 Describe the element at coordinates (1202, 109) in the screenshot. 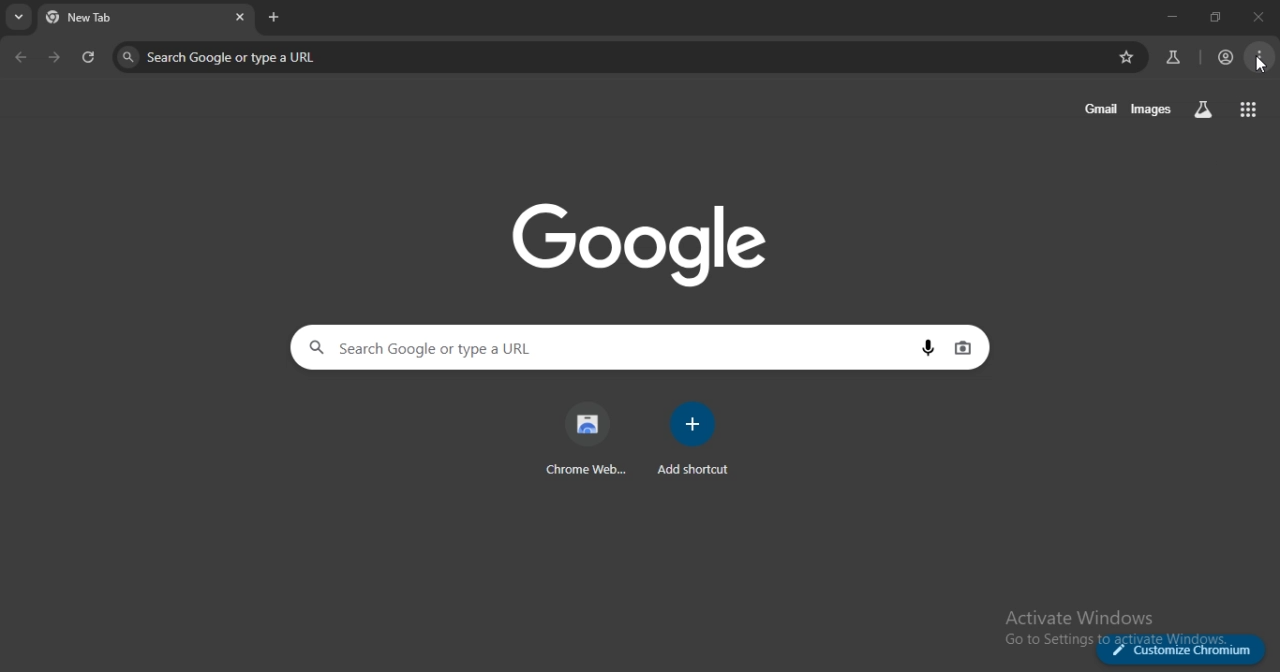

I see `search labss` at that location.